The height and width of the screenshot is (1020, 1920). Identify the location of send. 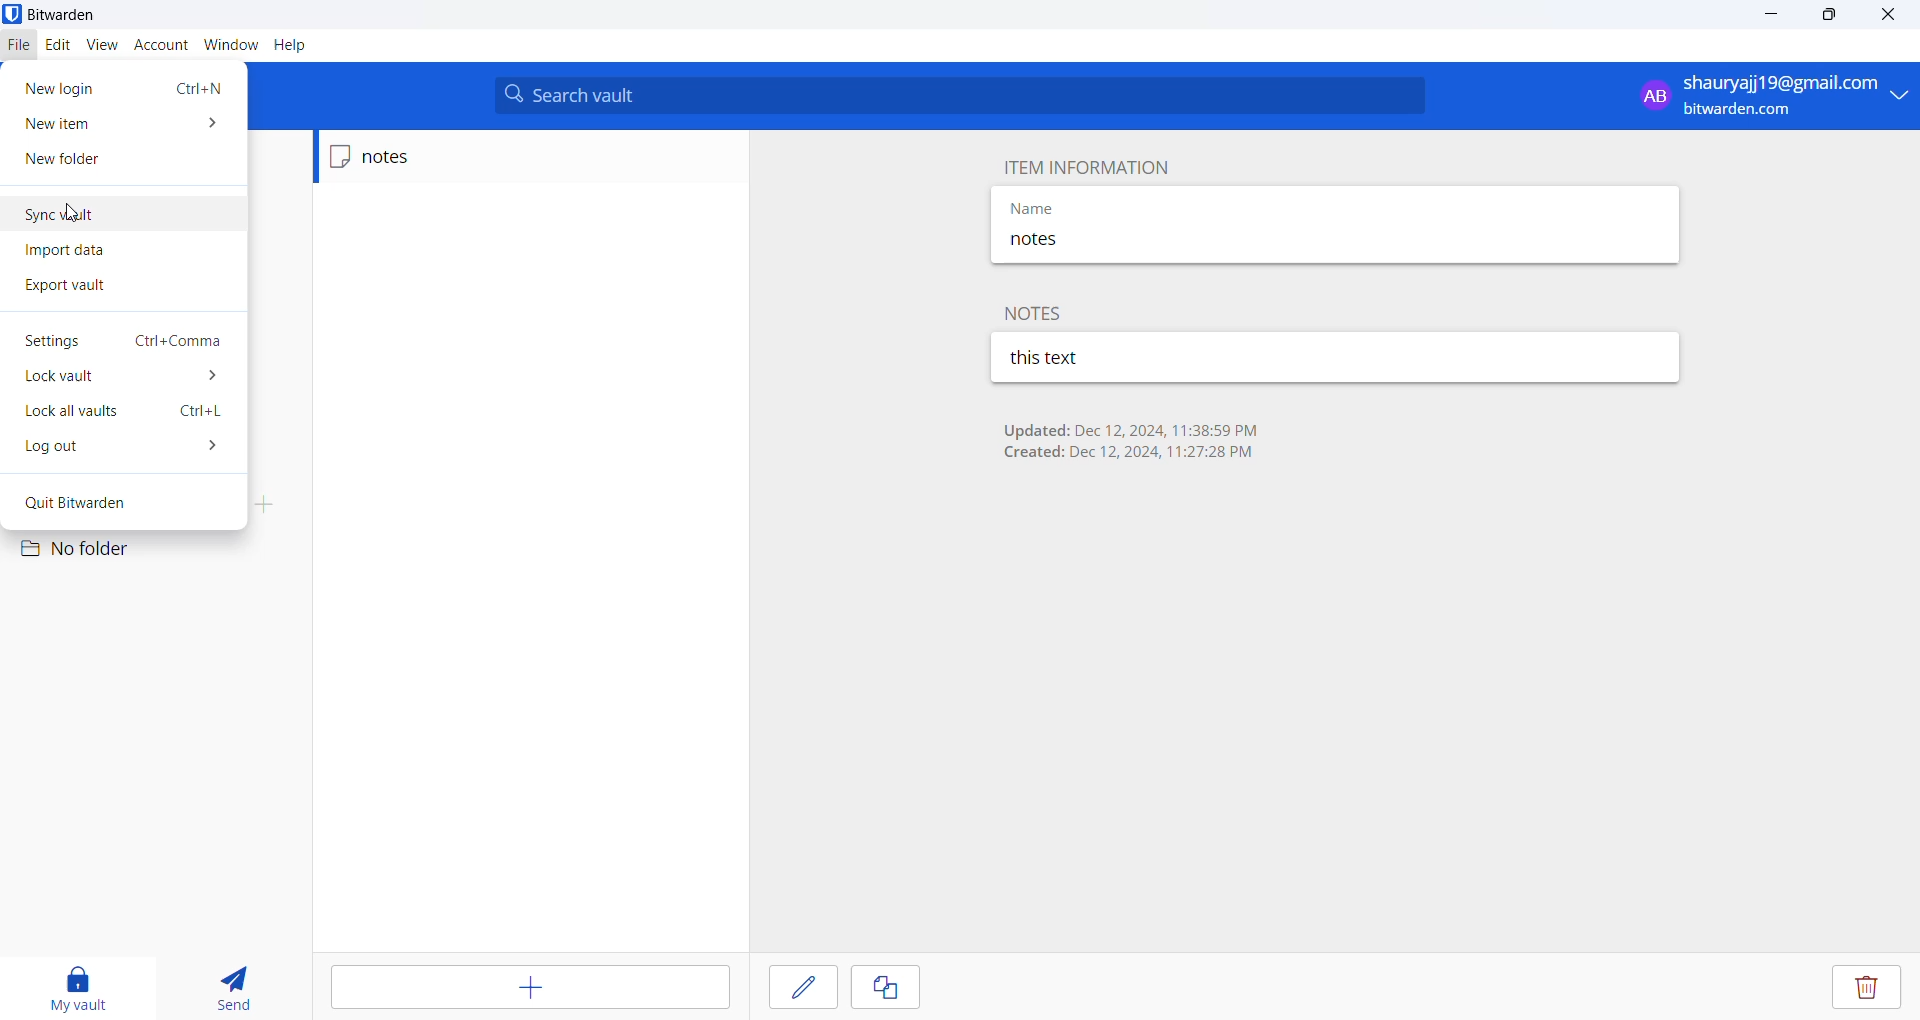
(227, 987).